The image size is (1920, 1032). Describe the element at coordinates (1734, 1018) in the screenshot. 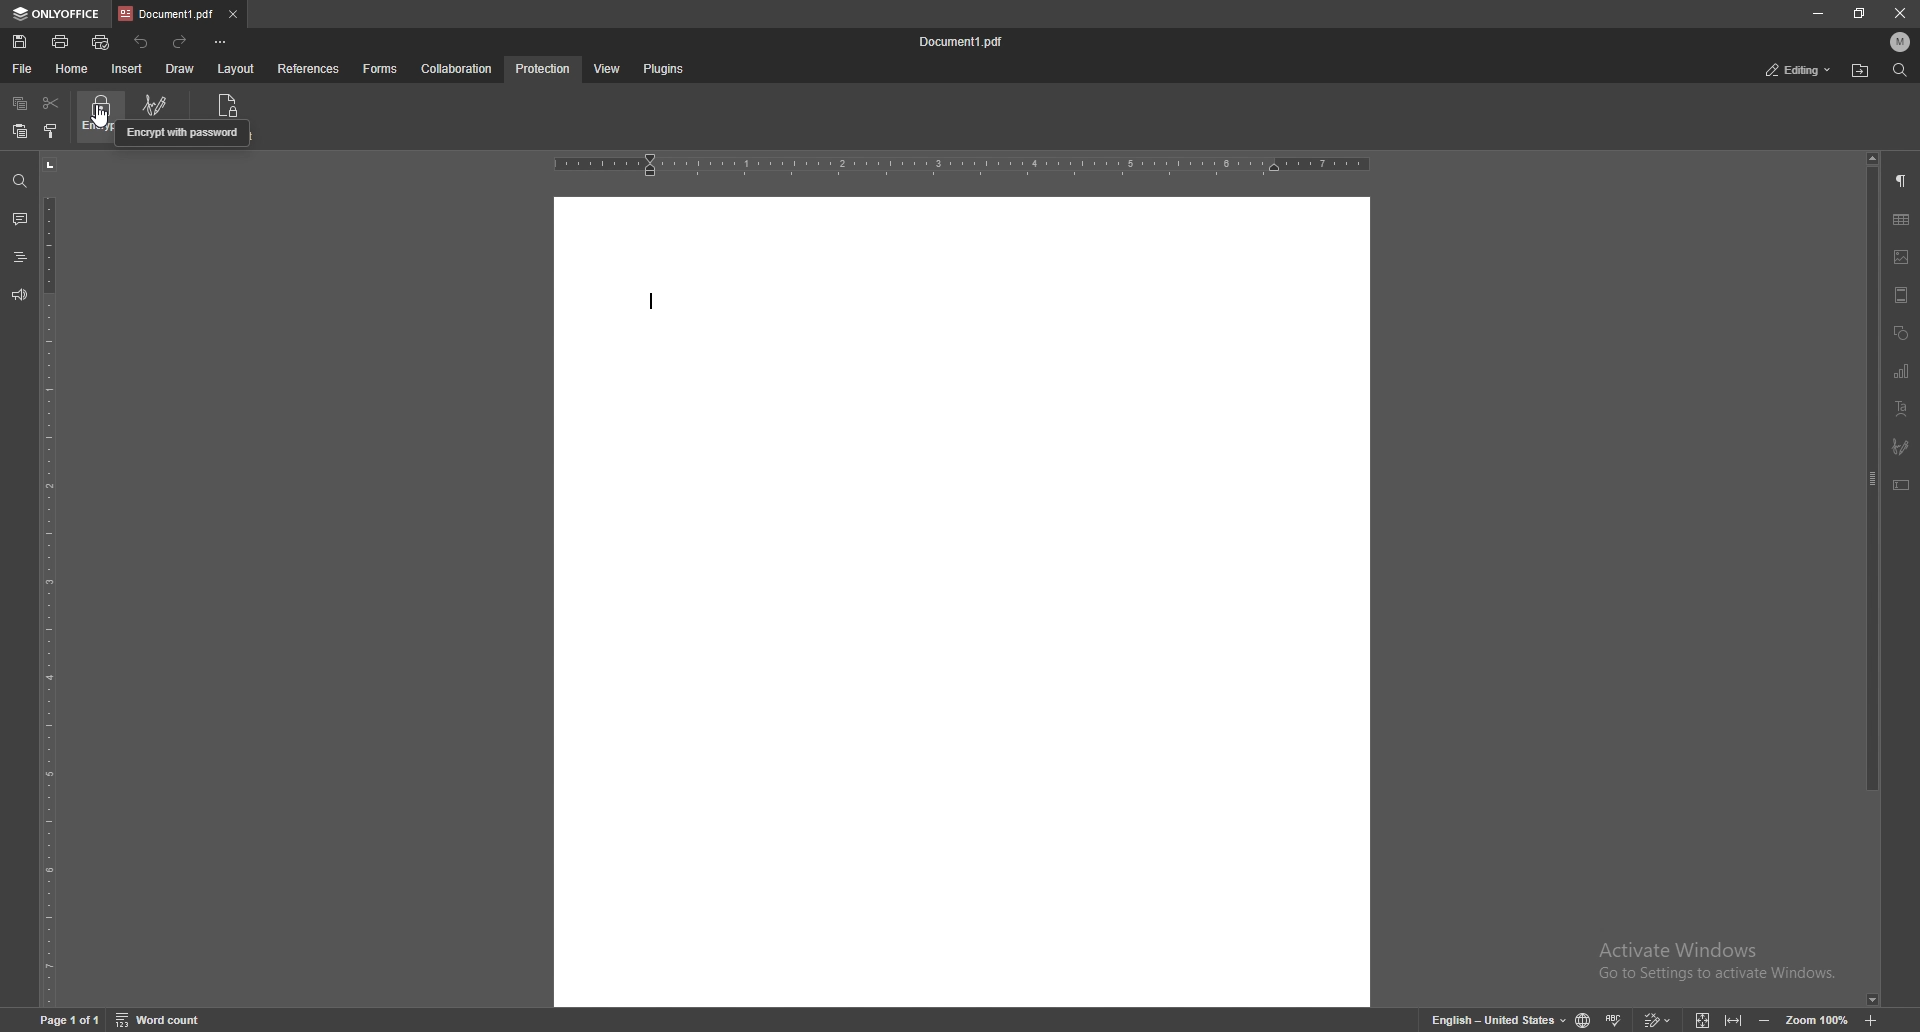

I see `fit to width` at that location.